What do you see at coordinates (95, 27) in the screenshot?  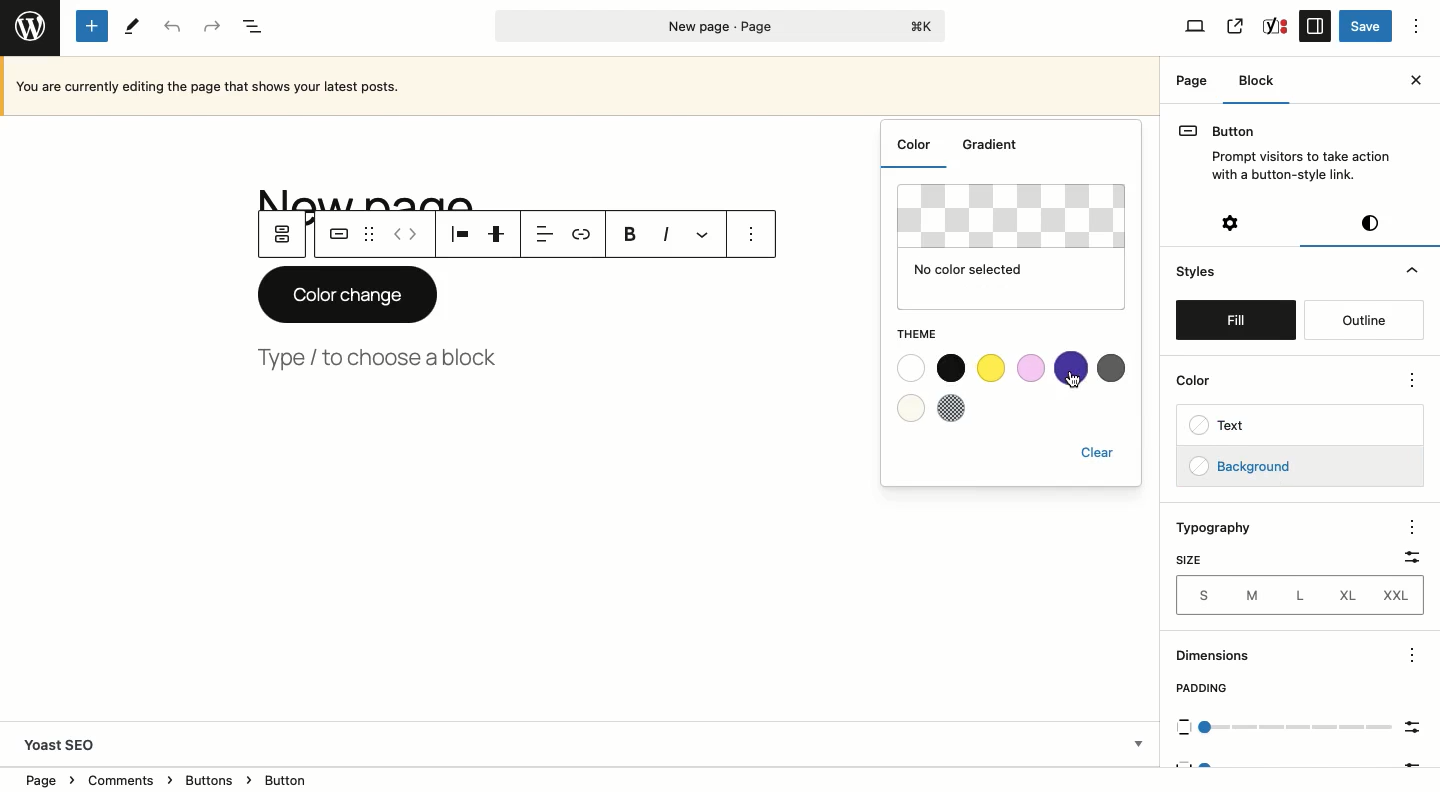 I see `Add new block` at bounding box center [95, 27].